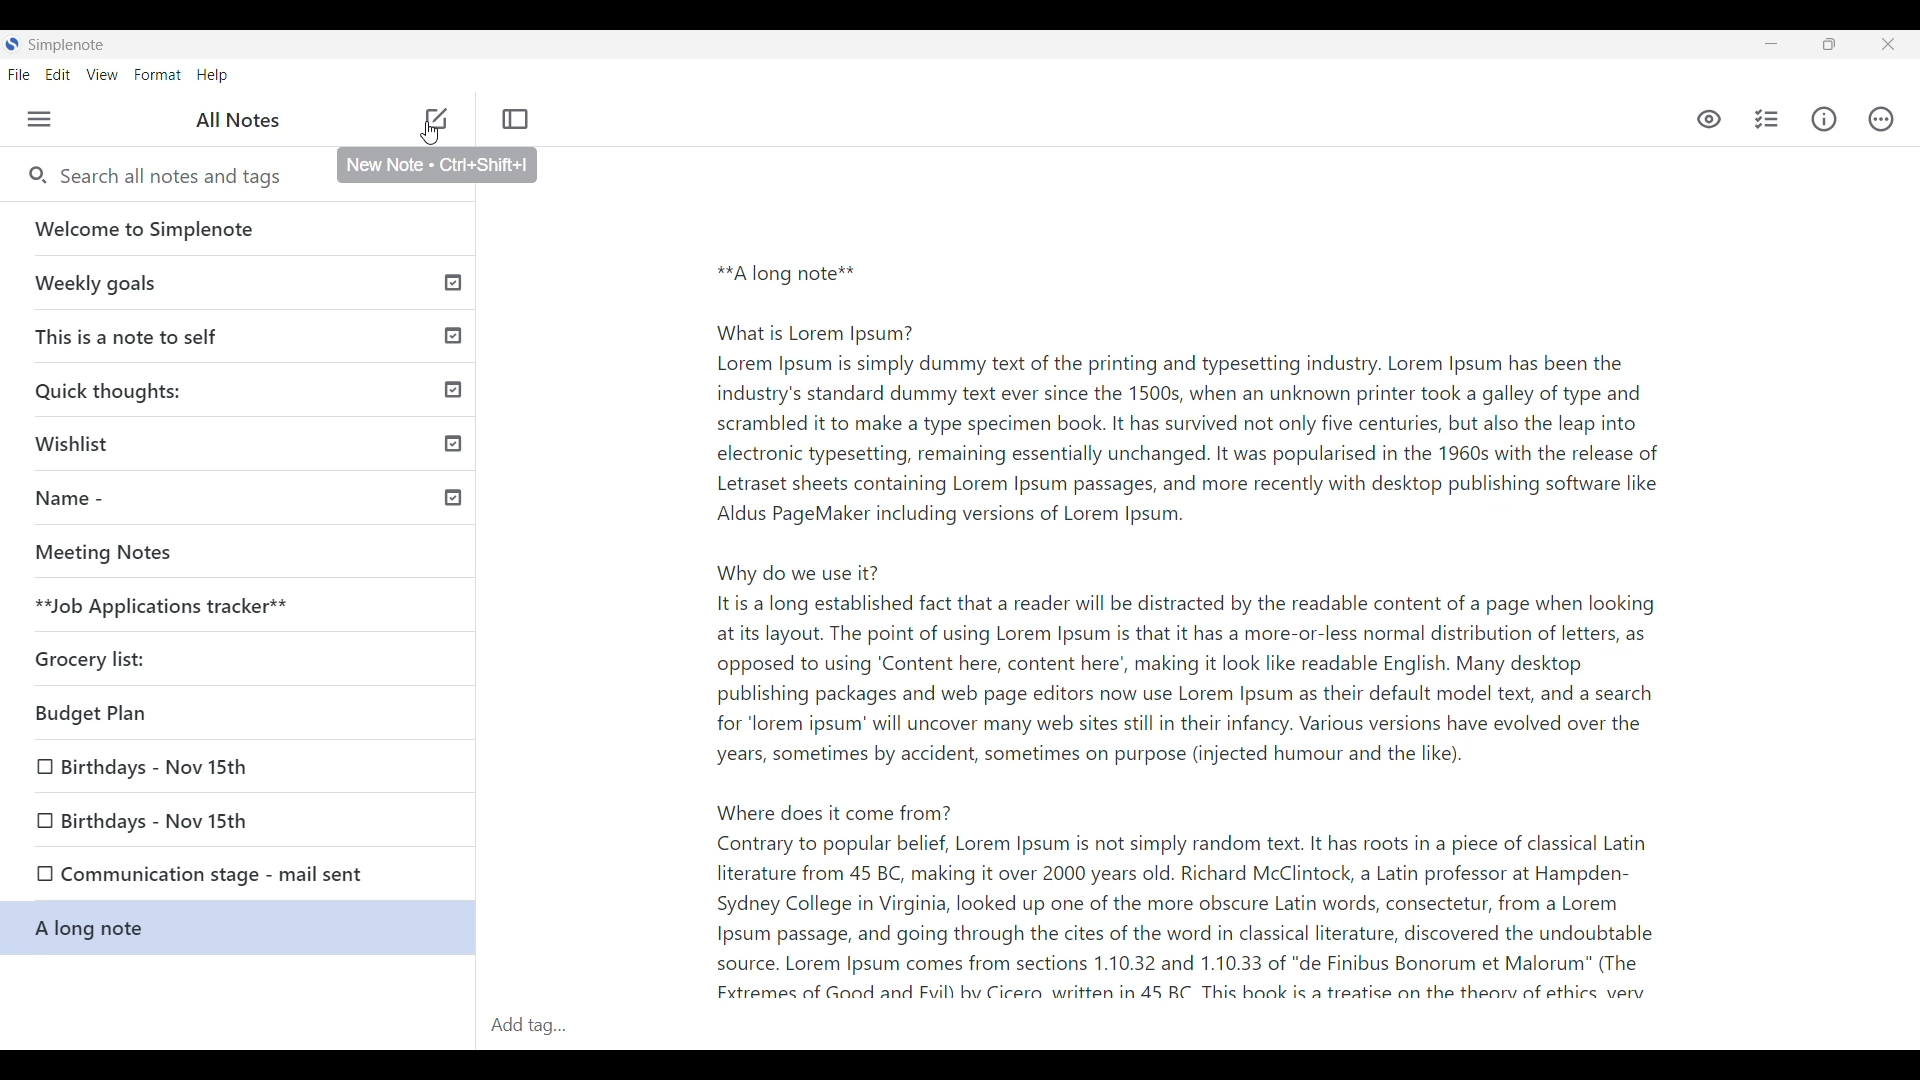 This screenshot has height=1080, width=1920. What do you see at coordinates (203, 606) in the screenshot?
I see `**Job Applications tracker**` at bounding box center [203, 606].